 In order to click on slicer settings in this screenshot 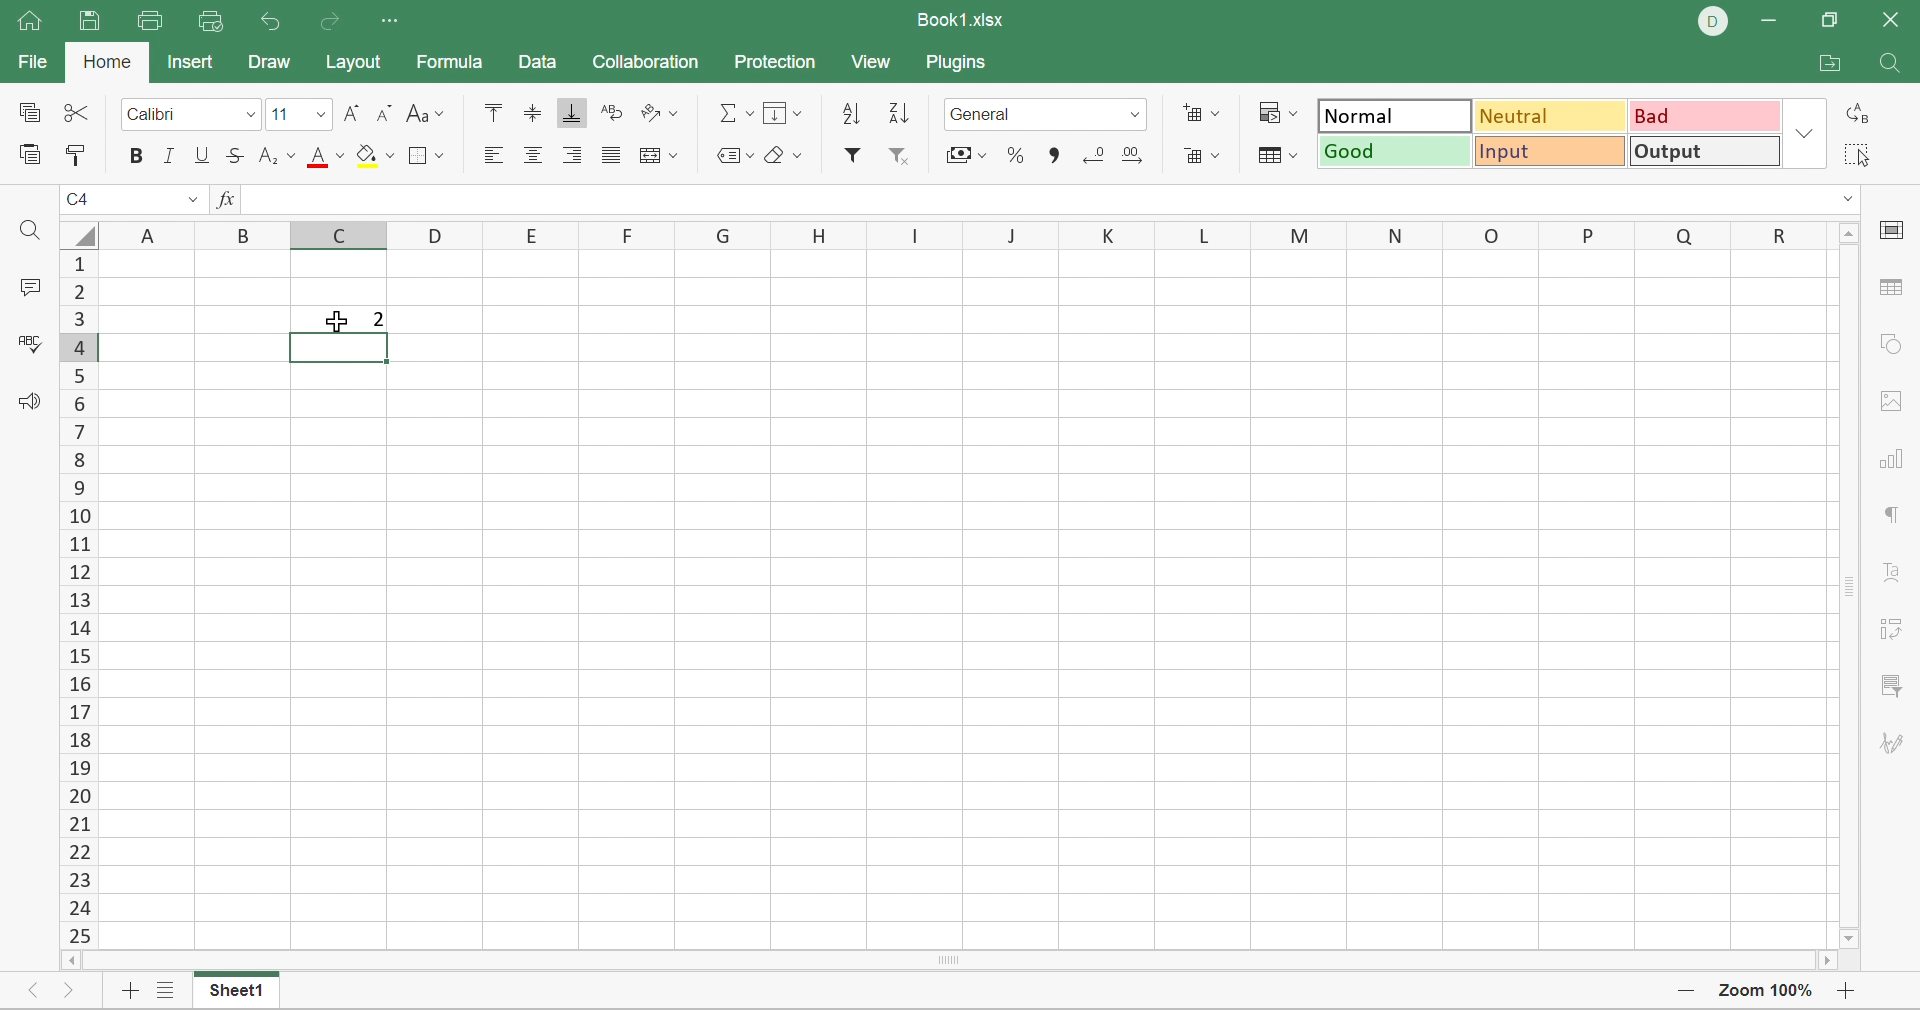, I will do `click(1894, 689)`.